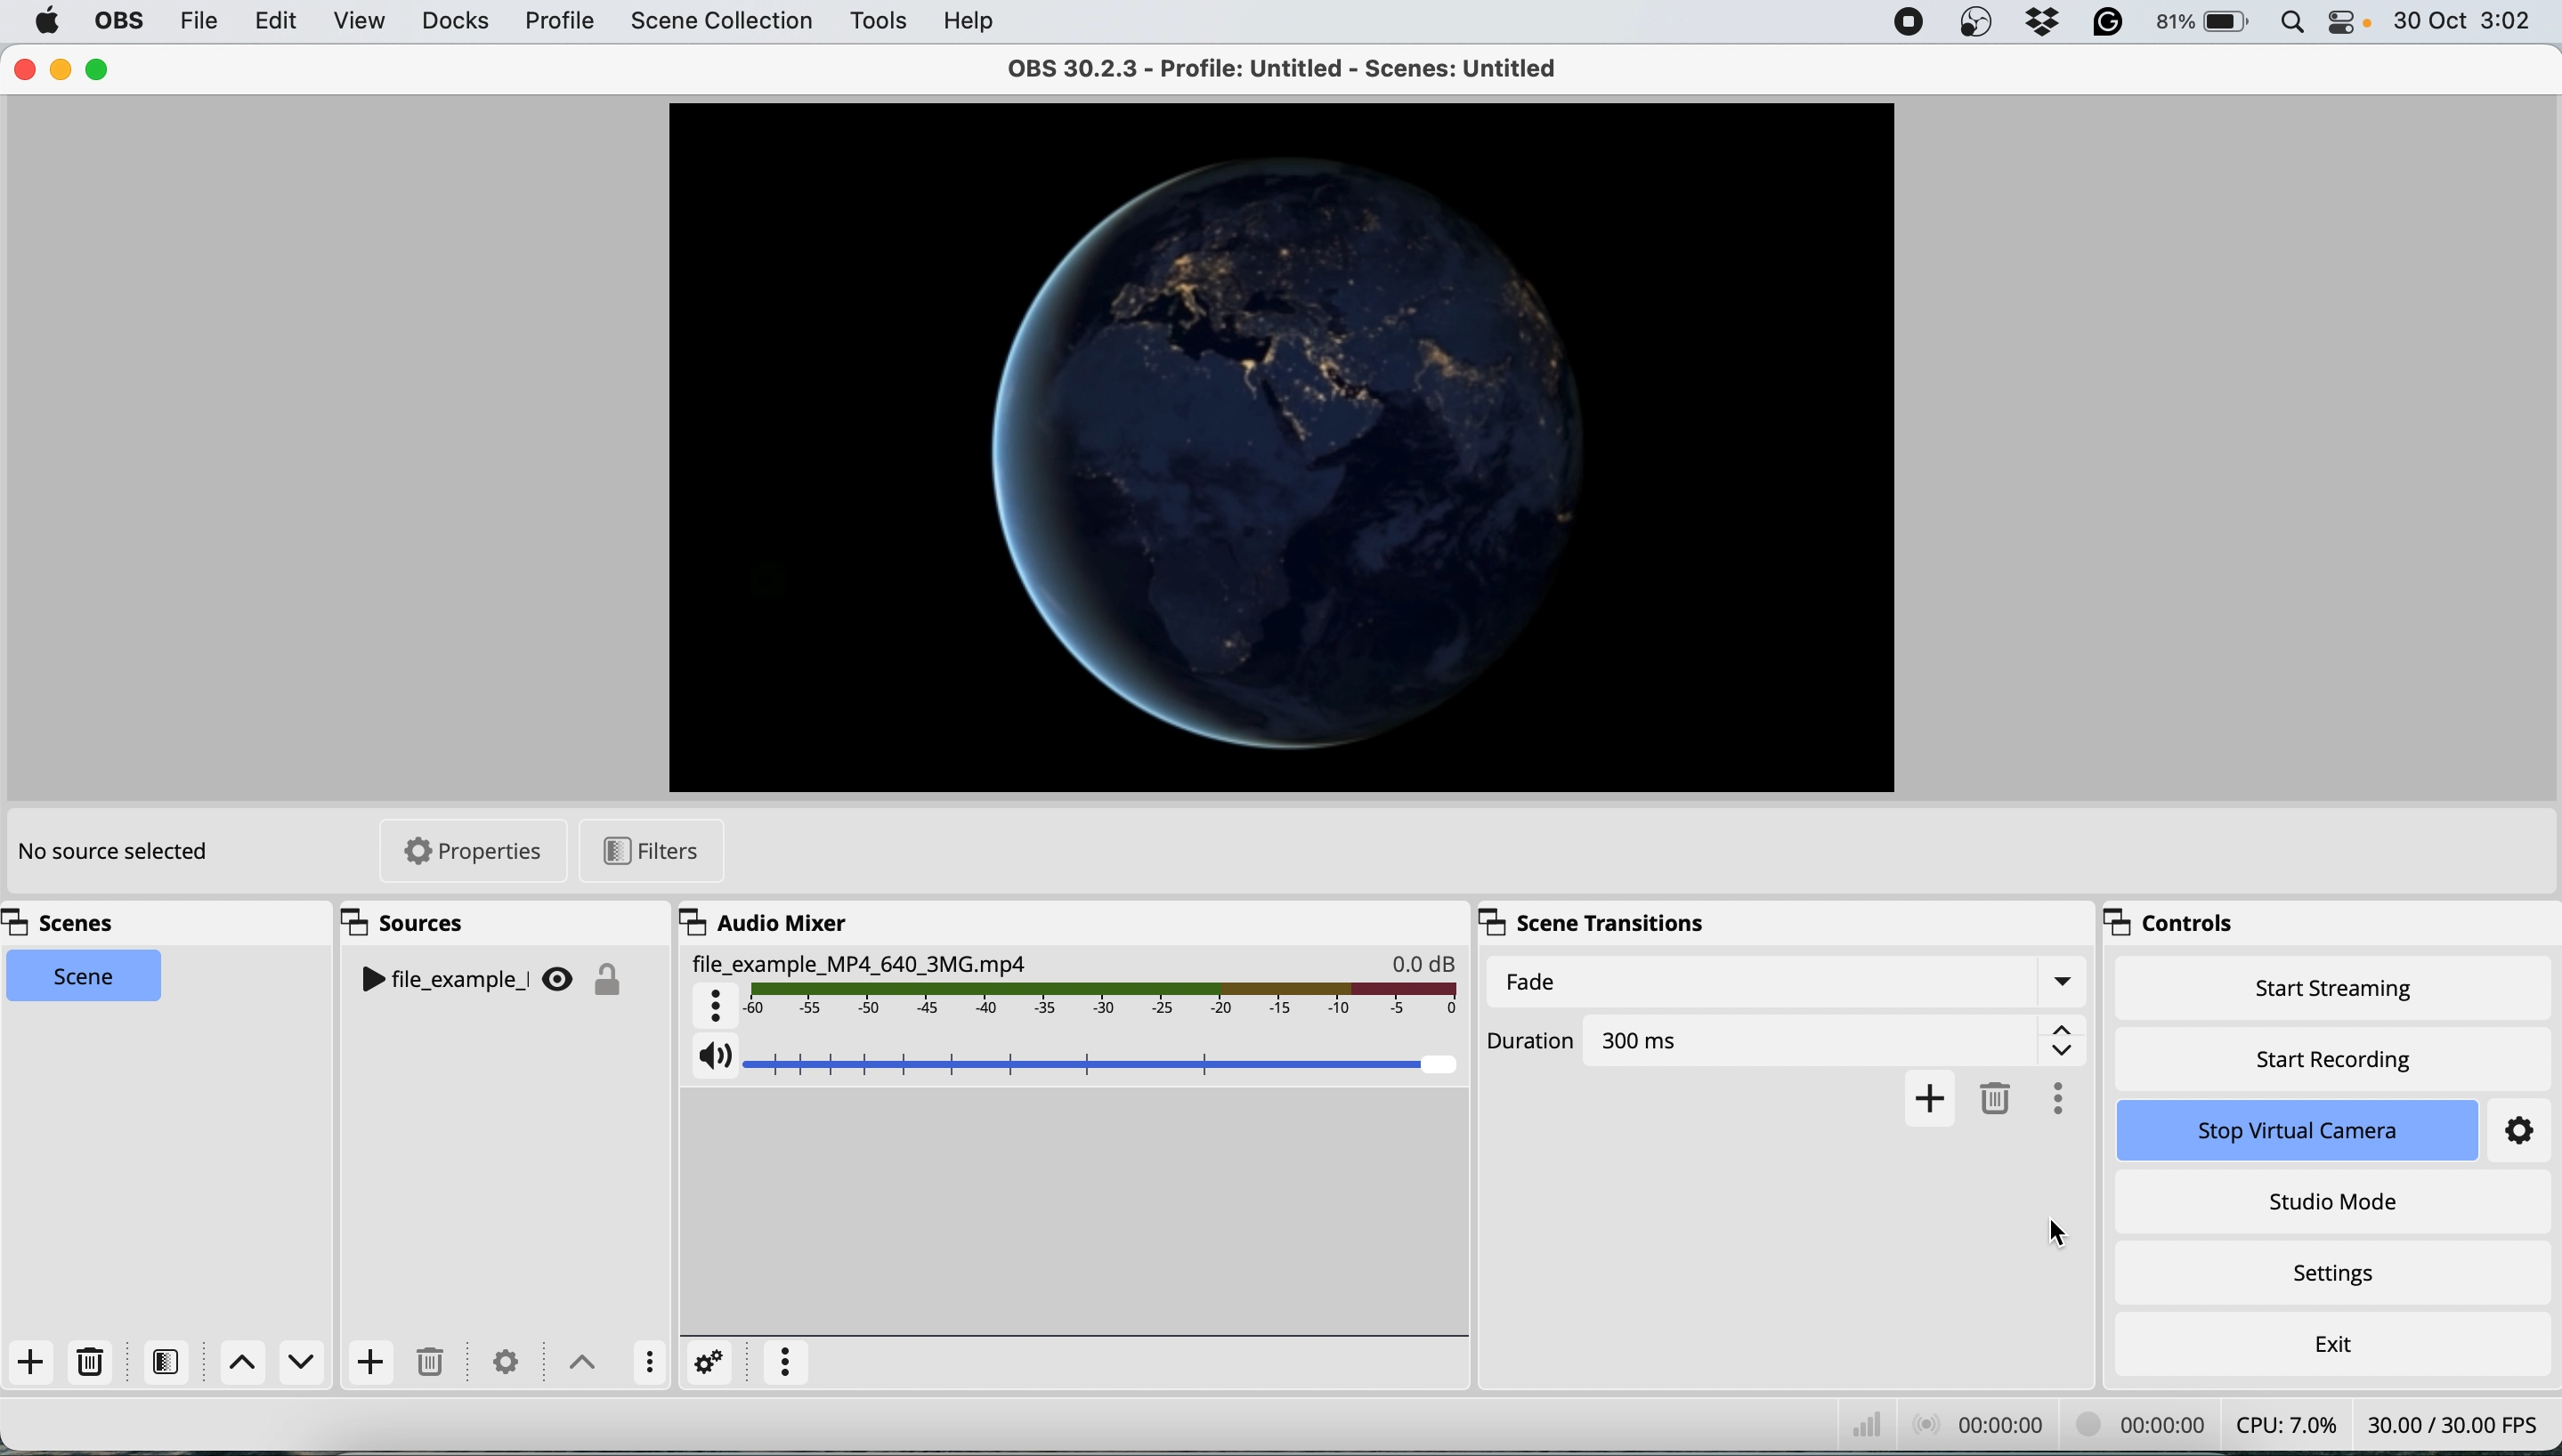 The width and height of the screenshot is (2562, 1456). I want to click on start streaming, so click(2326, 989).